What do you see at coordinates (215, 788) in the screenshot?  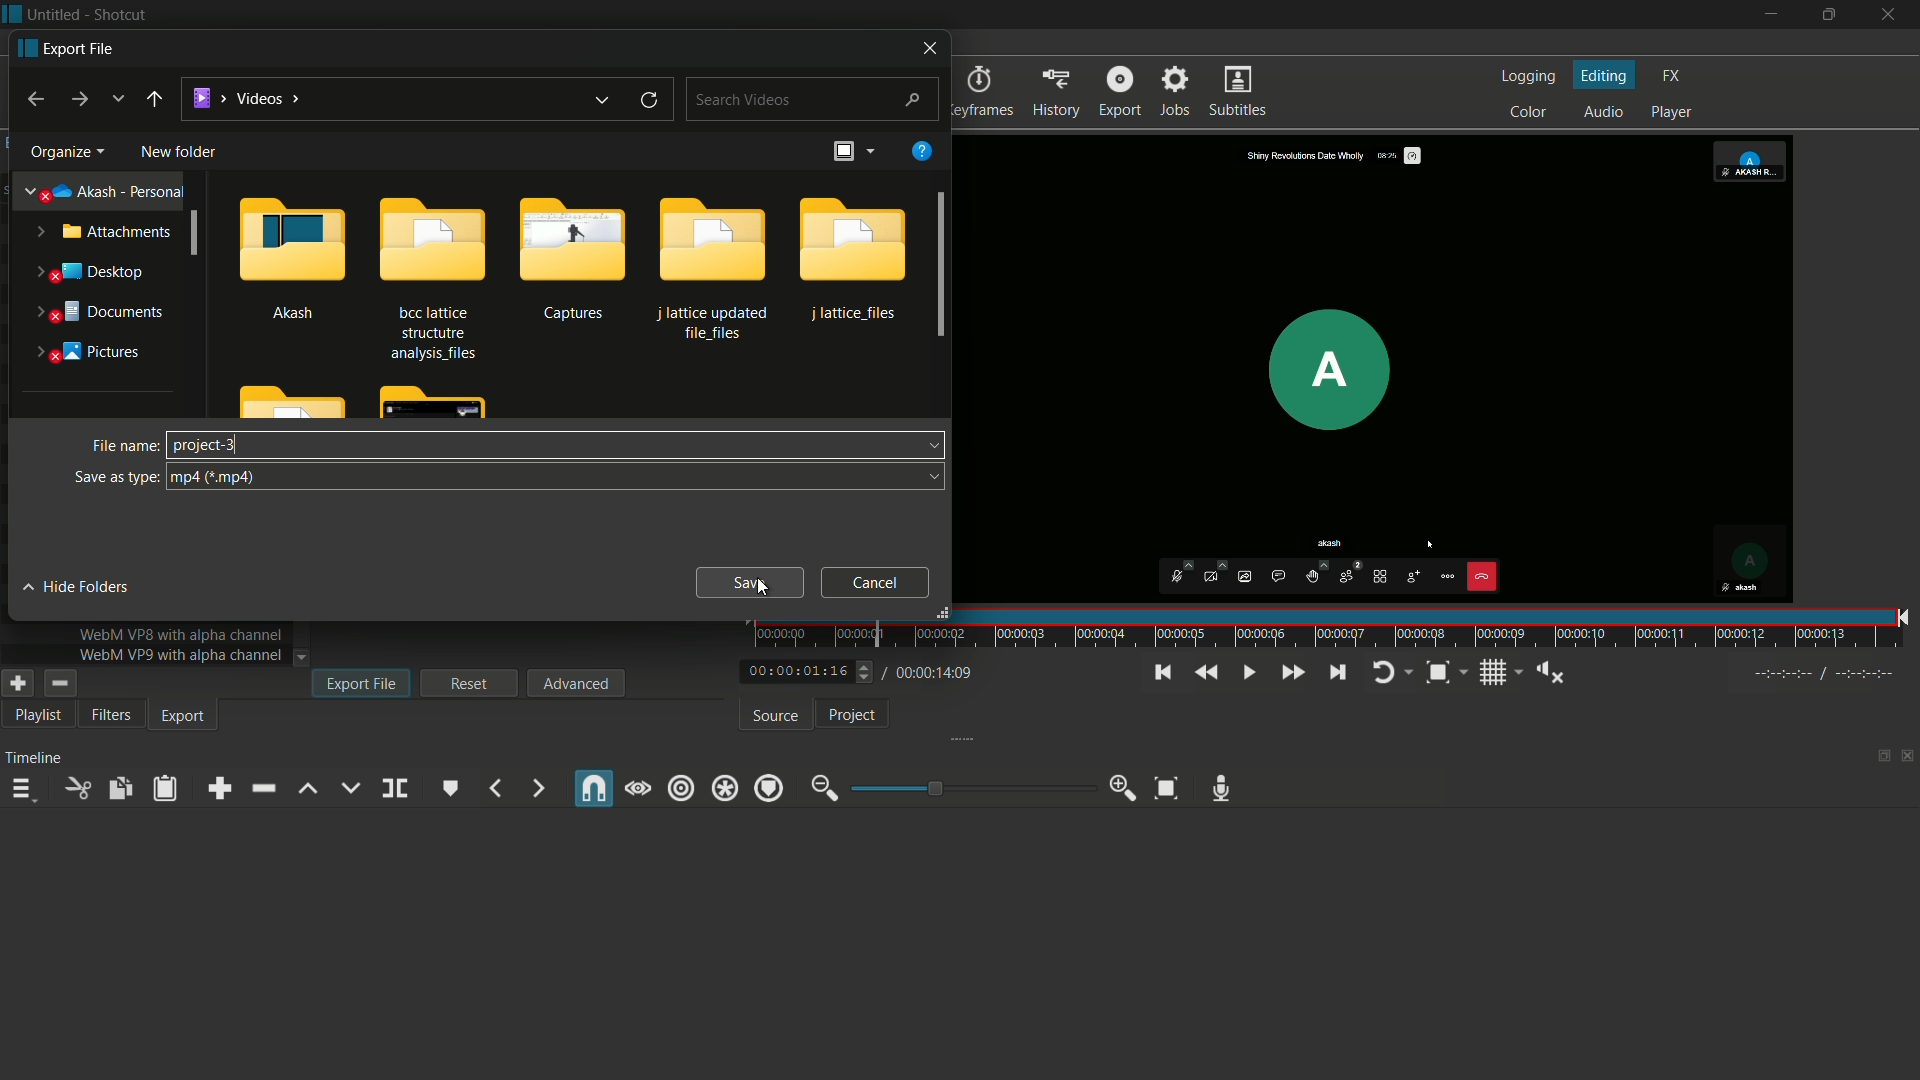 I see `append` at bounding box center [215, 788].